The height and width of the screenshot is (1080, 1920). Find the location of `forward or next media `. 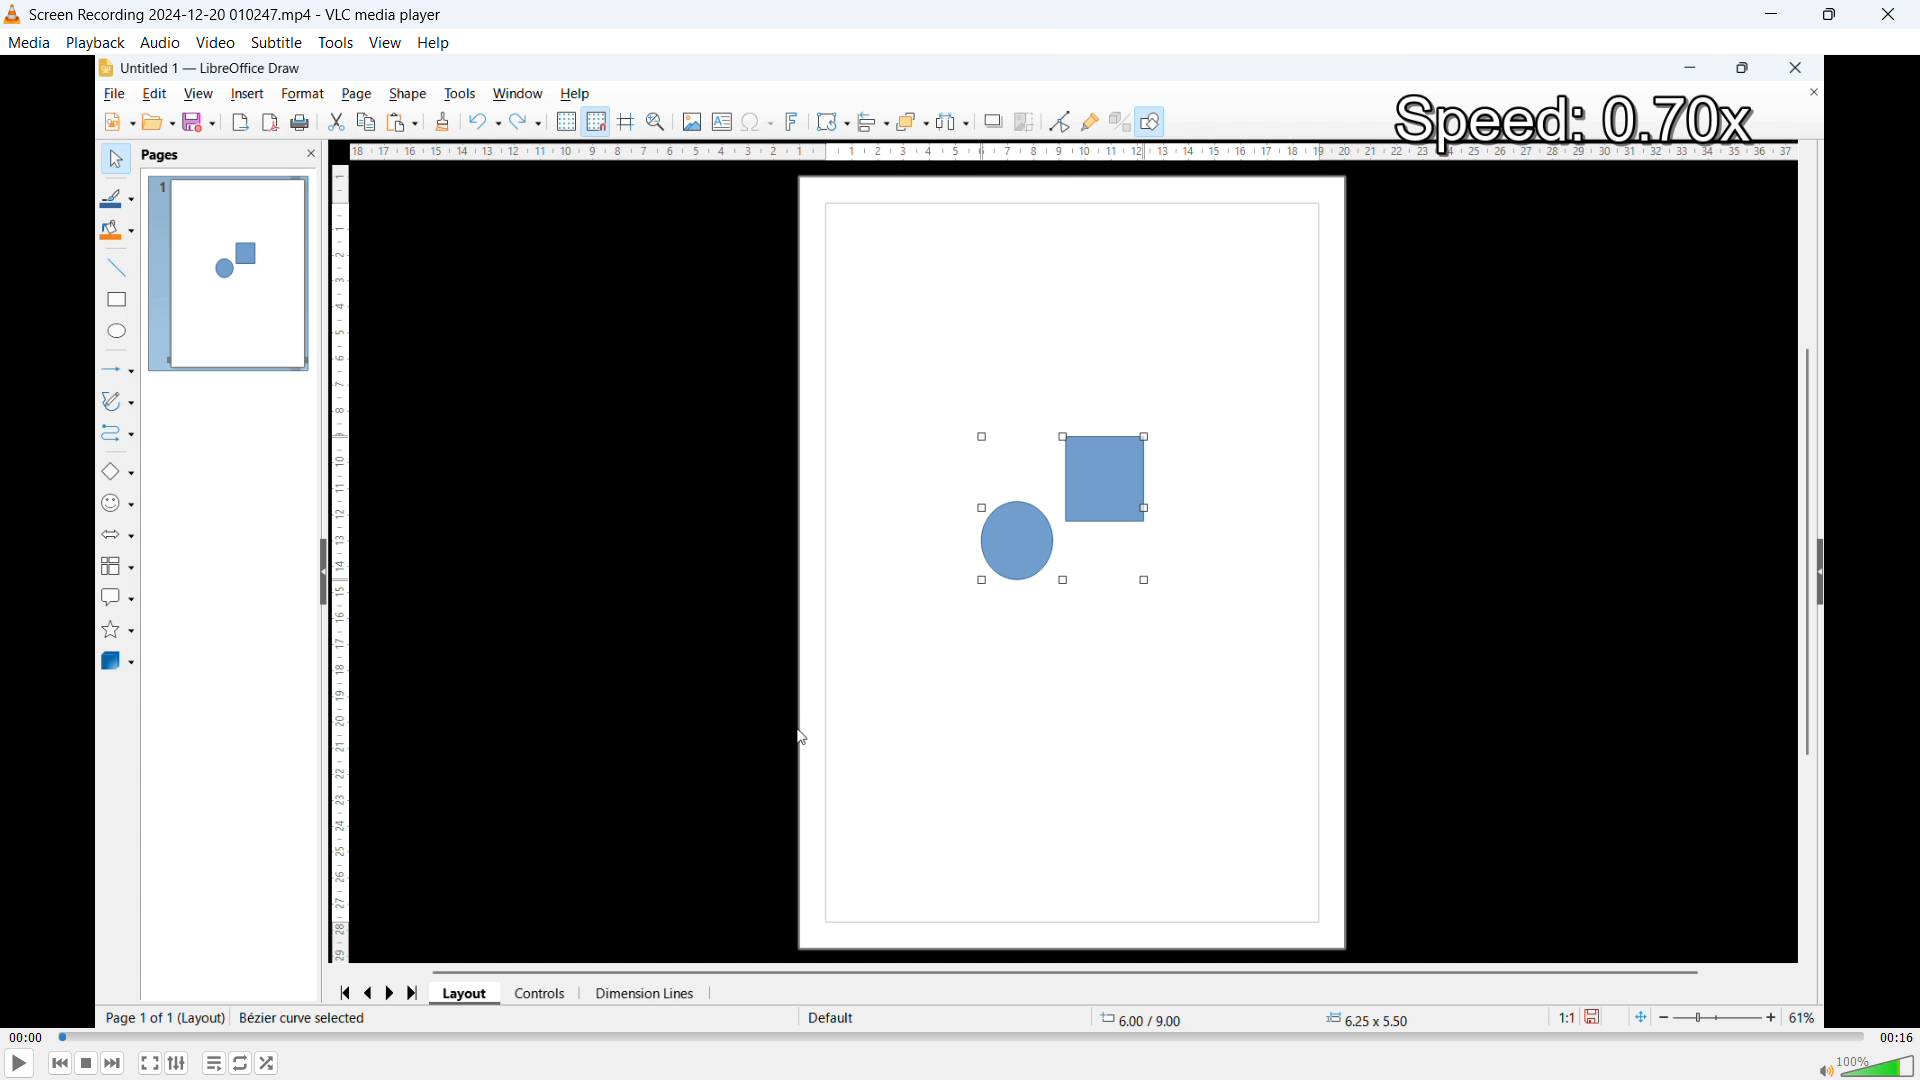

forward or next media  is located at coordinates (114, 1063).